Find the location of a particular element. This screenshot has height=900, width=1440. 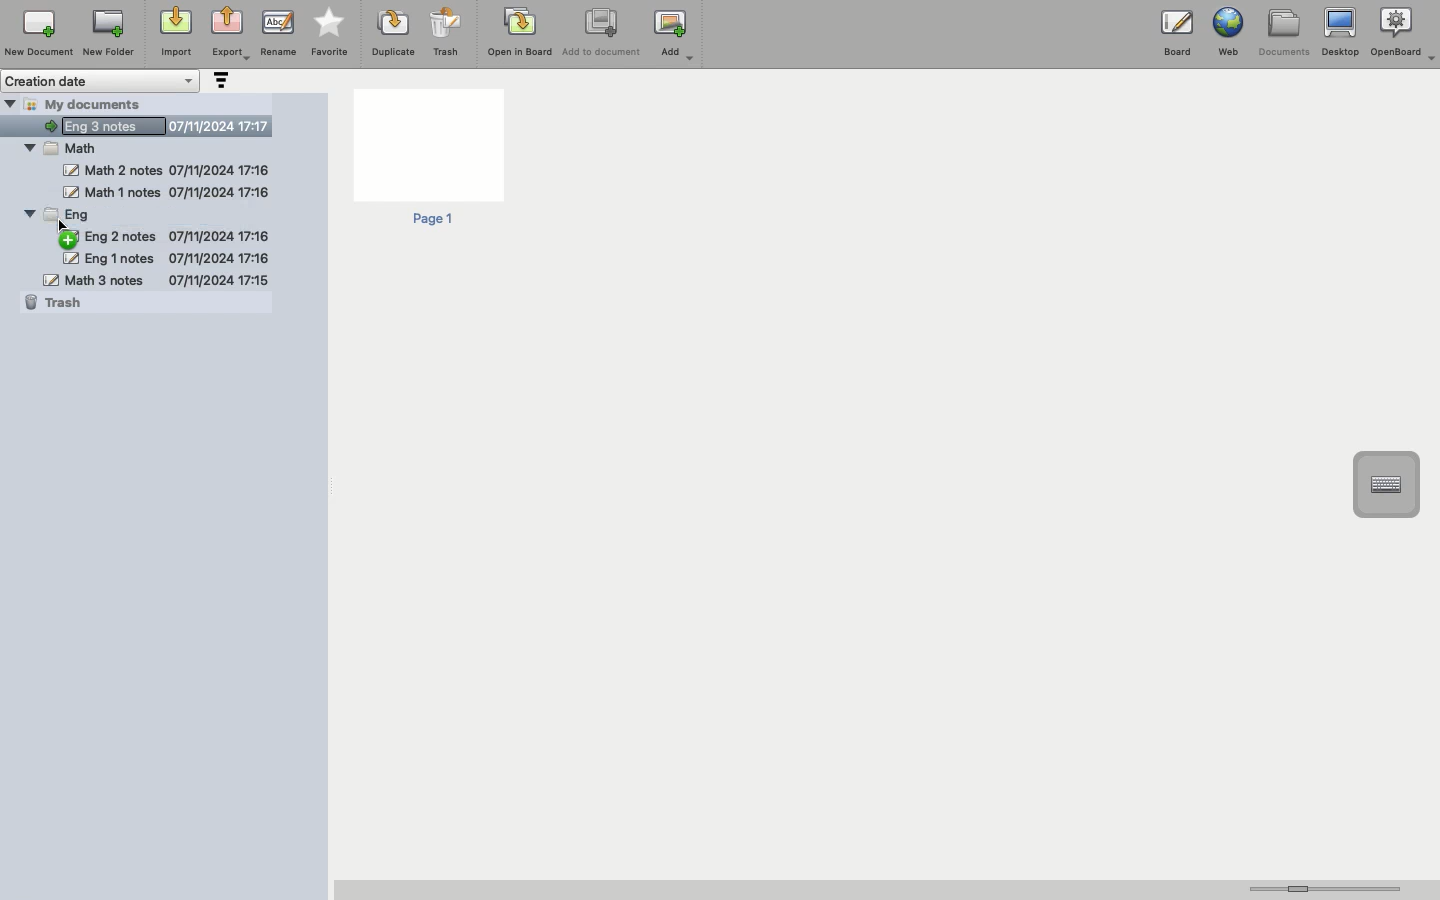

Math 1 notes is located at coordinates (164, 192).